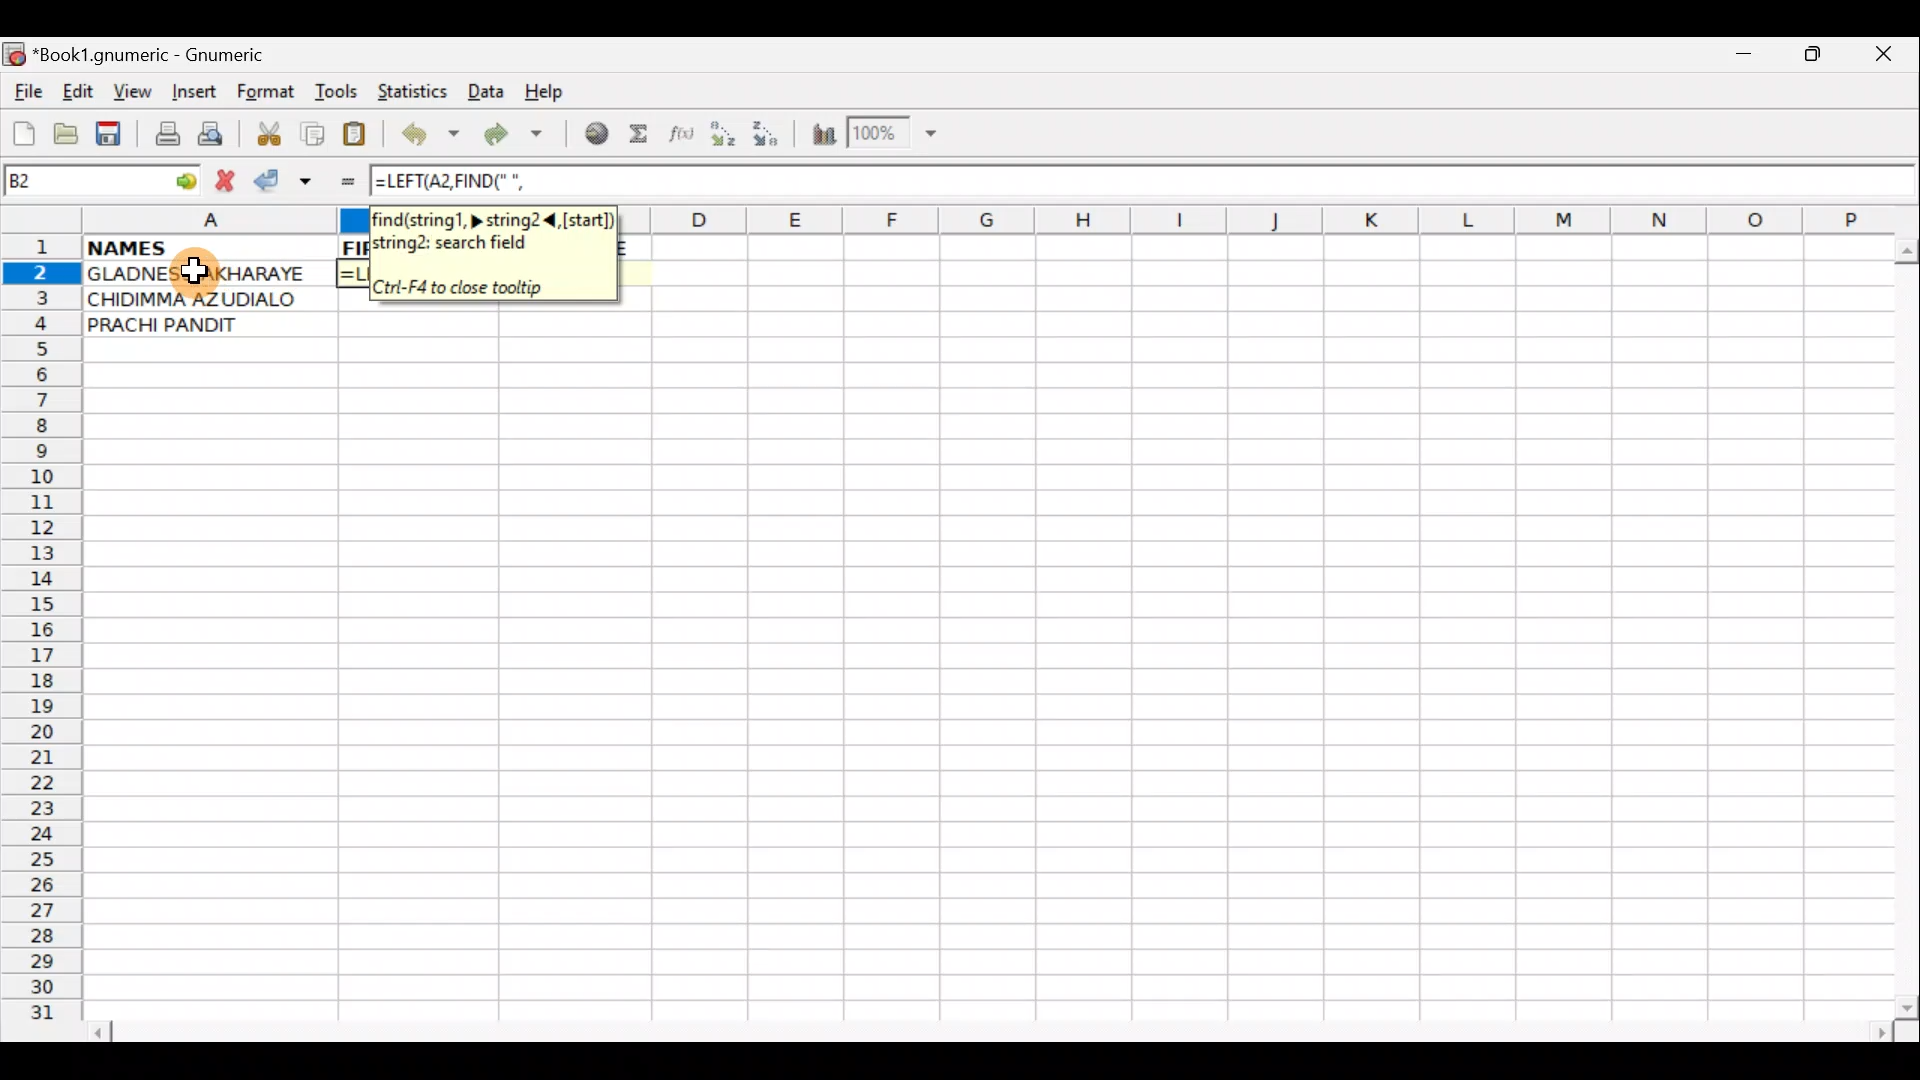  Describe the element at coordinates (361, 137) in the screenshot. I see `Paste clipboard` at that location.